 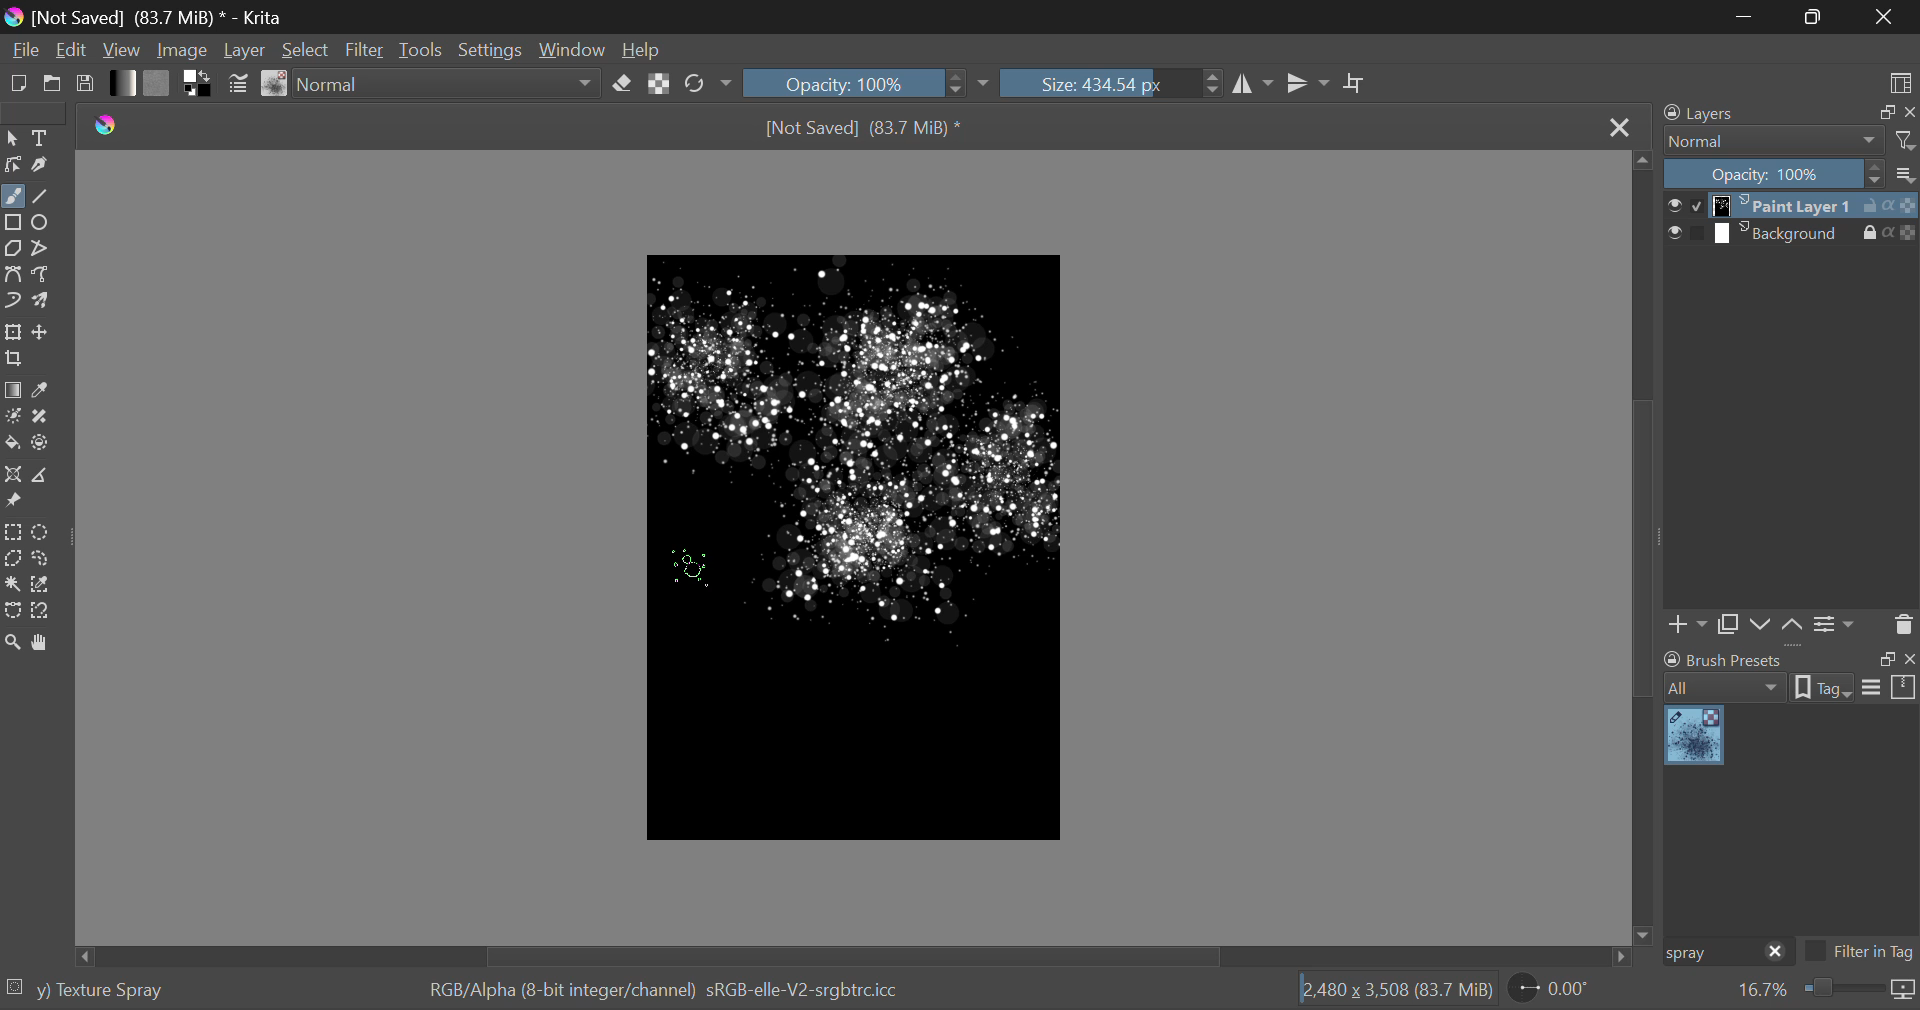 What do you see at coordinates (38, 476) in the screenshot?
I see `Measurements` at bounding box center [38, 476].